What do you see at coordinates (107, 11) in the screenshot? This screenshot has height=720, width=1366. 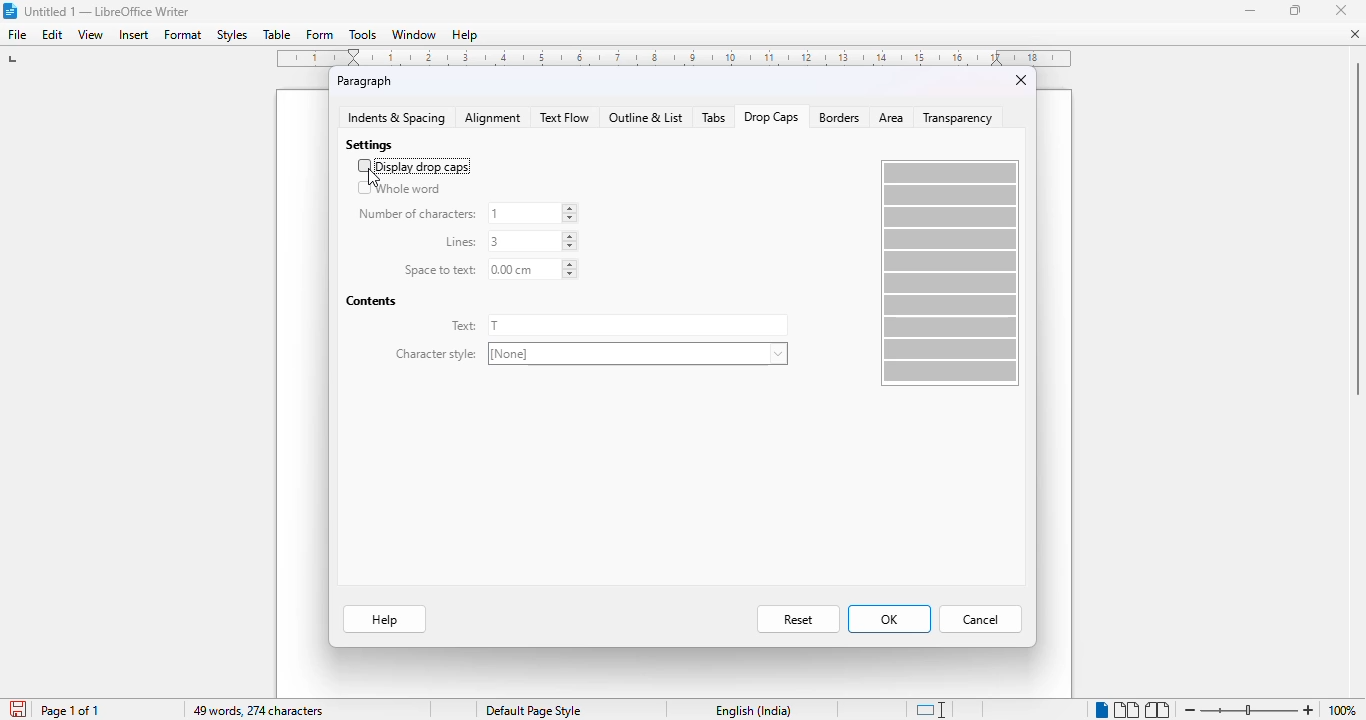 I see `title` at bounding box center [107, 11].